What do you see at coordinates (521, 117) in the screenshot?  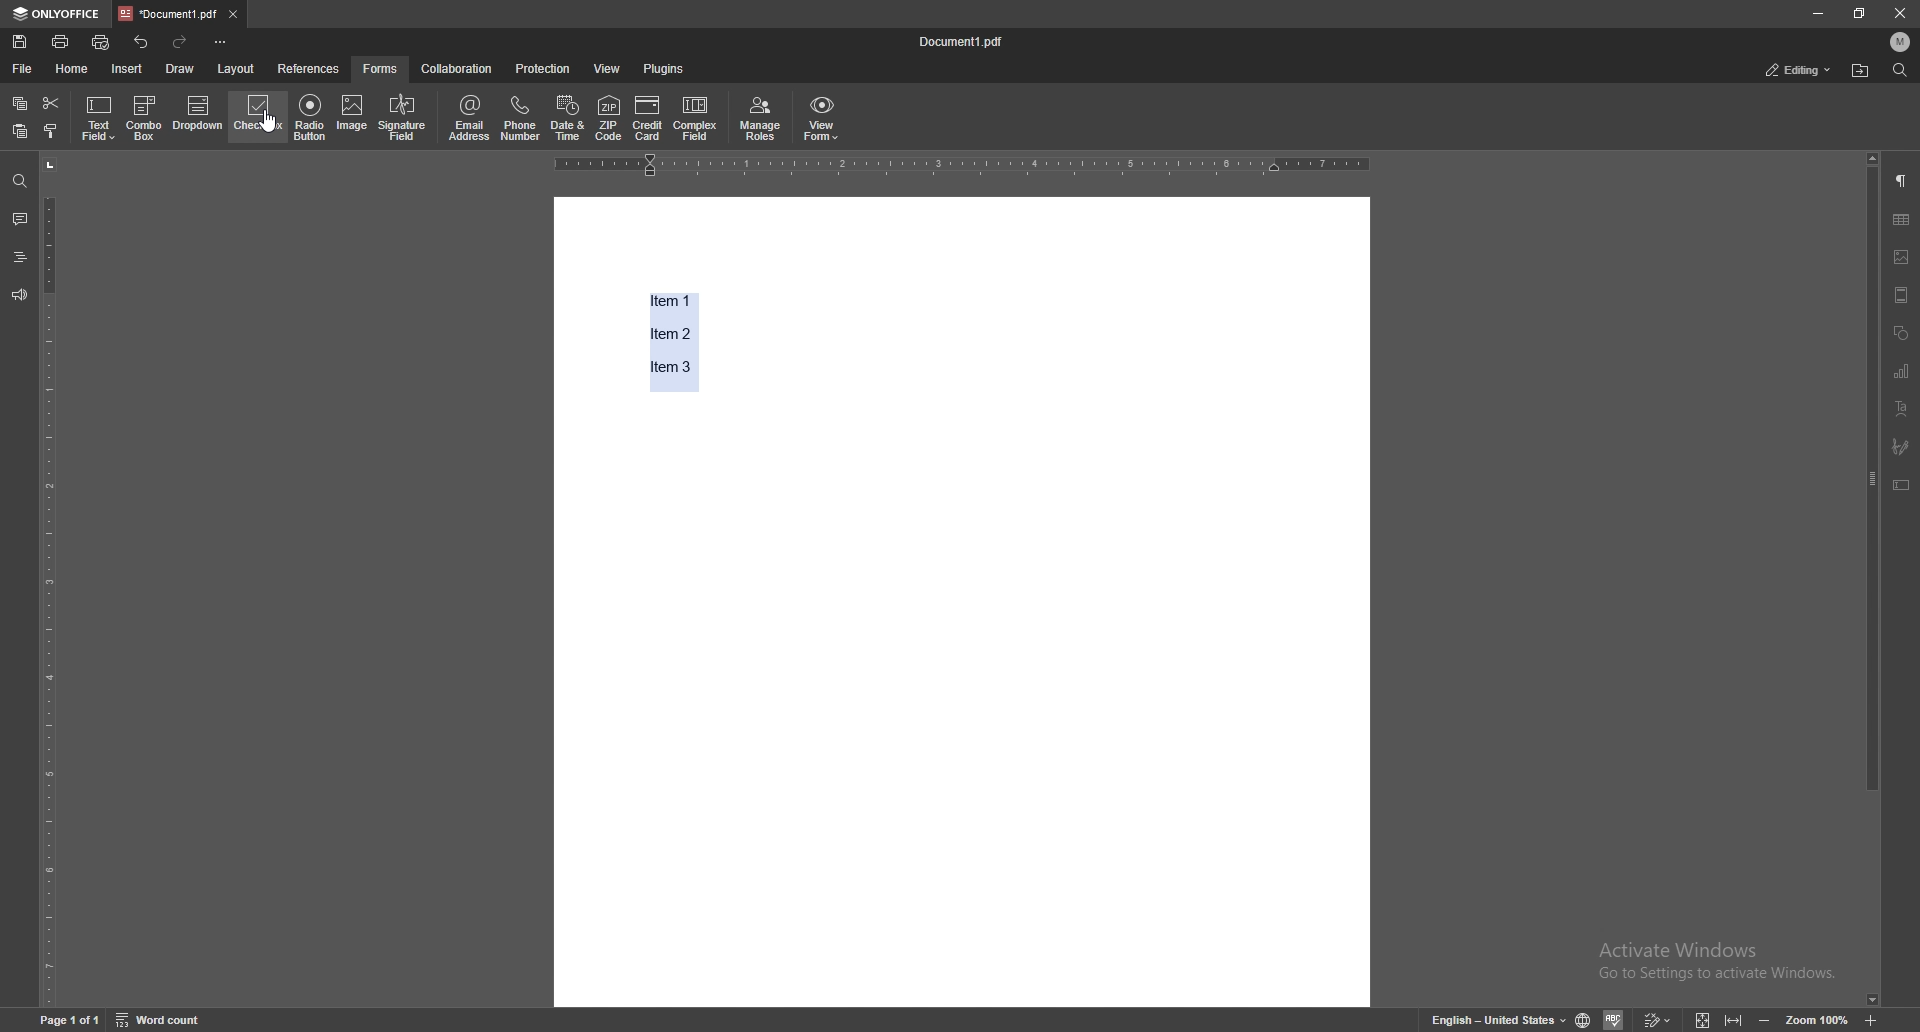 I see `phone number` at bounding box center [521, 117].